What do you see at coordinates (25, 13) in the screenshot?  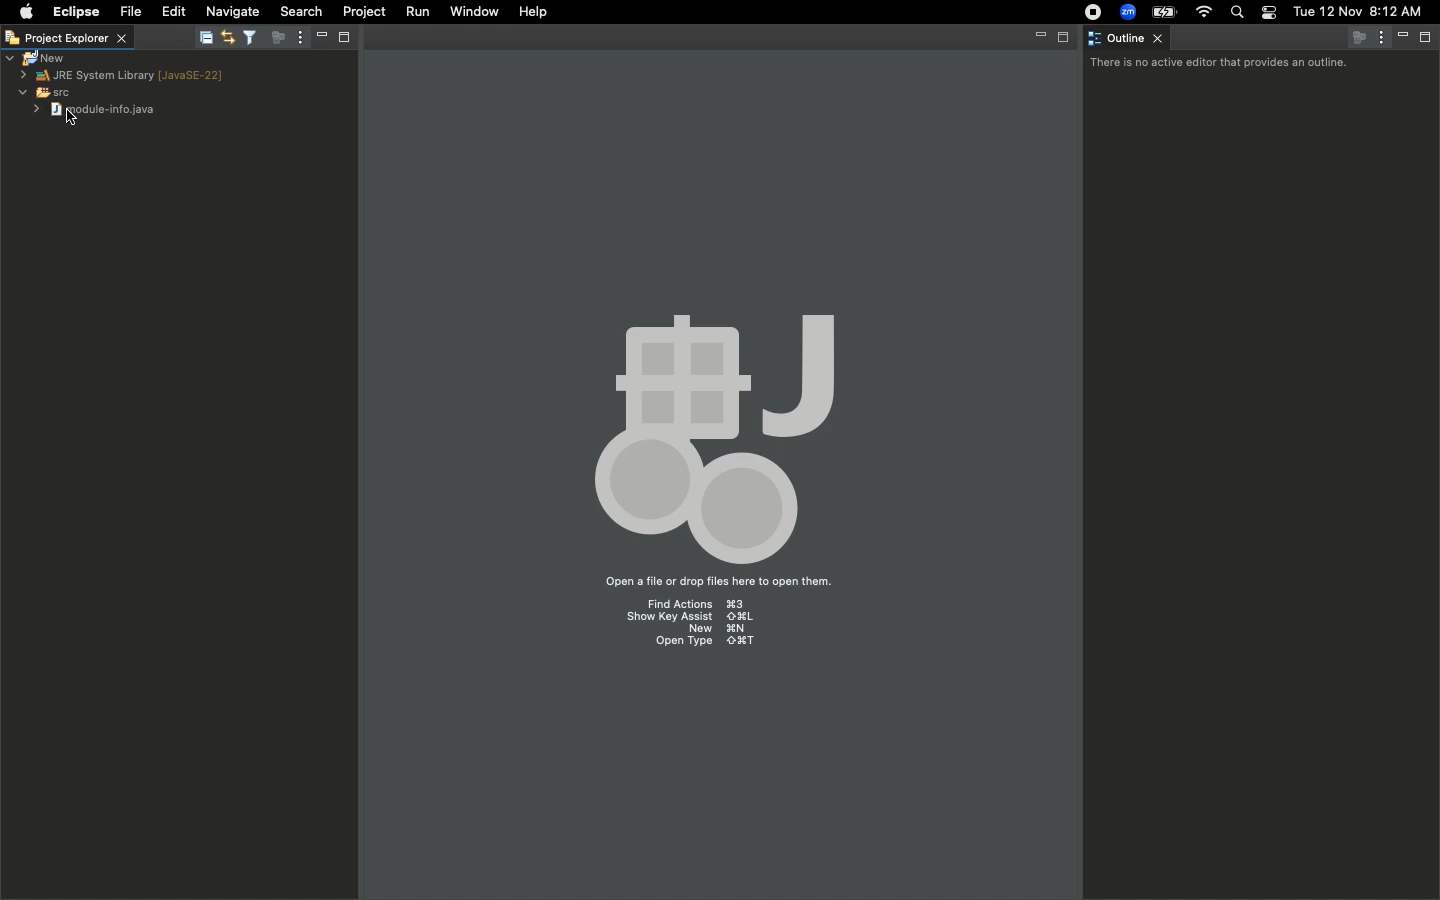 I see `Apple logo` at bounding box center [25, 13].